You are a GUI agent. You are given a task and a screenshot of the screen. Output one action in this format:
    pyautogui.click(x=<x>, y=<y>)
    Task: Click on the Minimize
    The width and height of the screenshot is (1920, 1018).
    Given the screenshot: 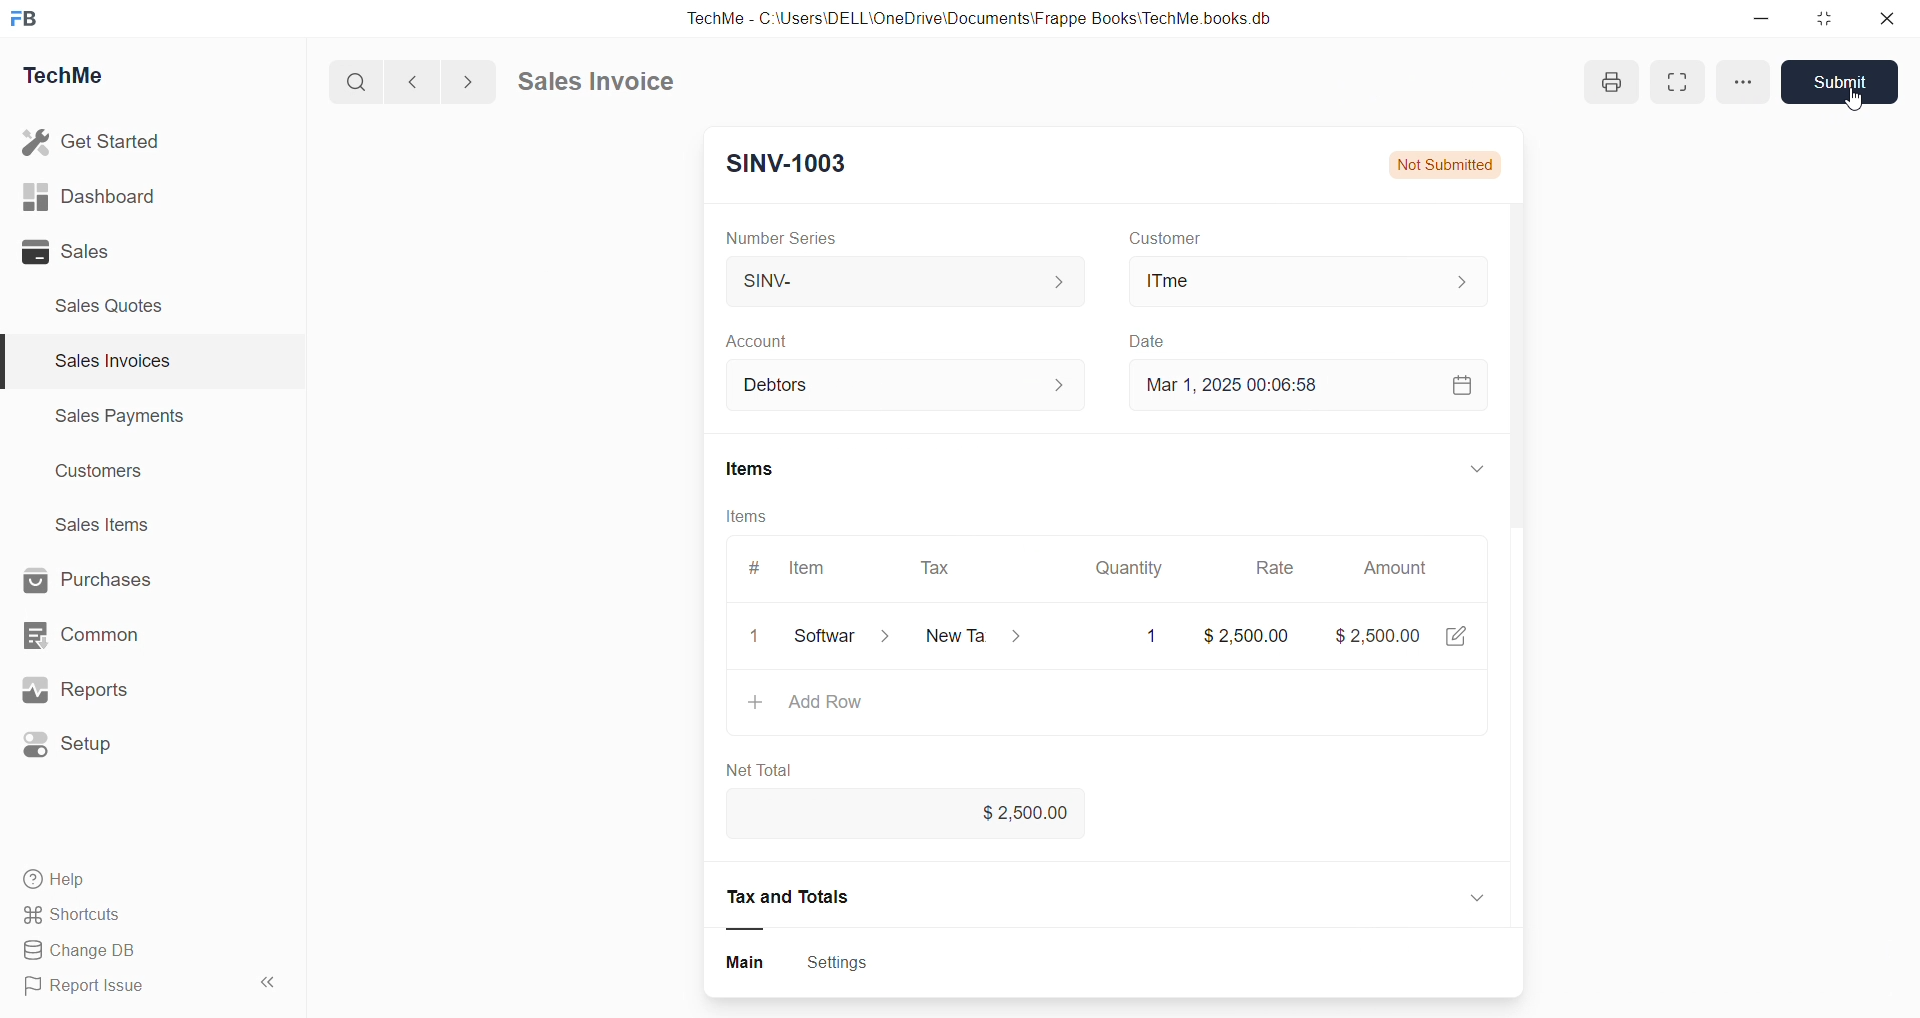 What is the action you would take?
    pyautogui.click(x=1768, y=20)
    